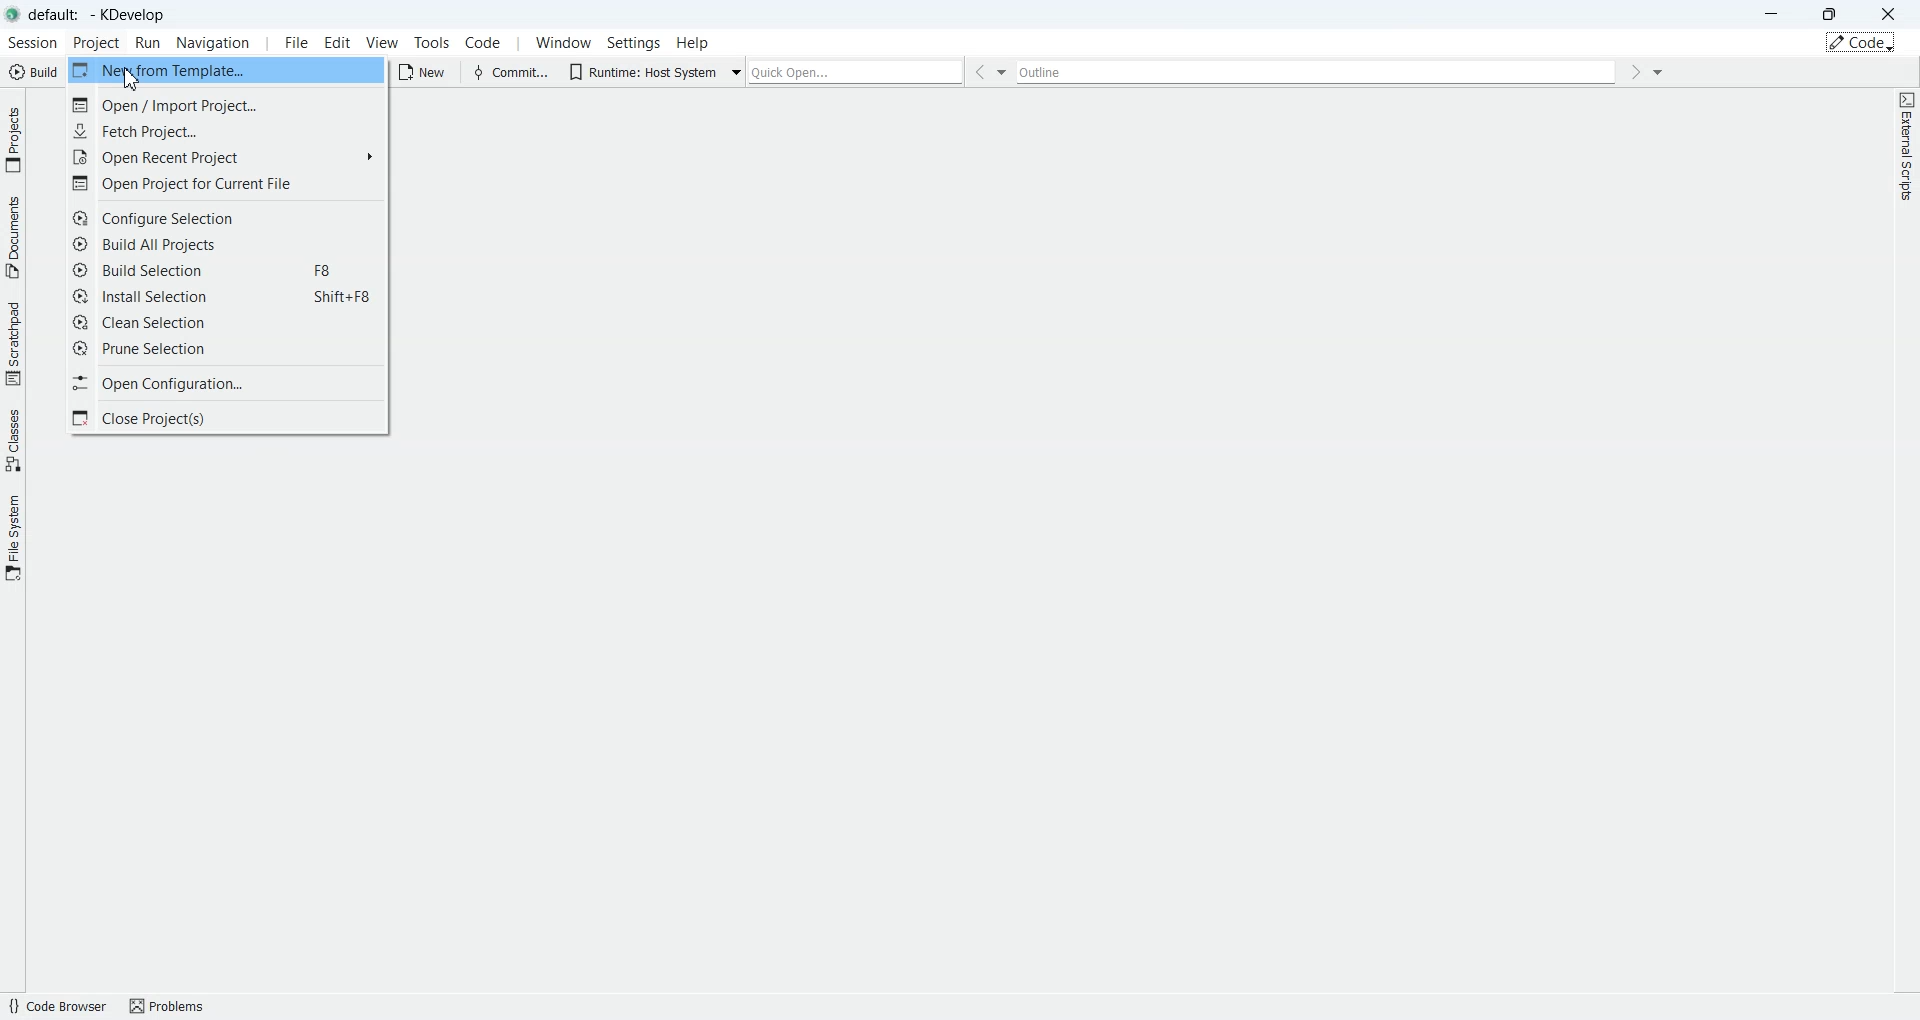 The width and height of the screenshot is (1920, 1020). Describe the element at coordinates (738, 70) in the screenshot. I see `Drop down box` at that location.